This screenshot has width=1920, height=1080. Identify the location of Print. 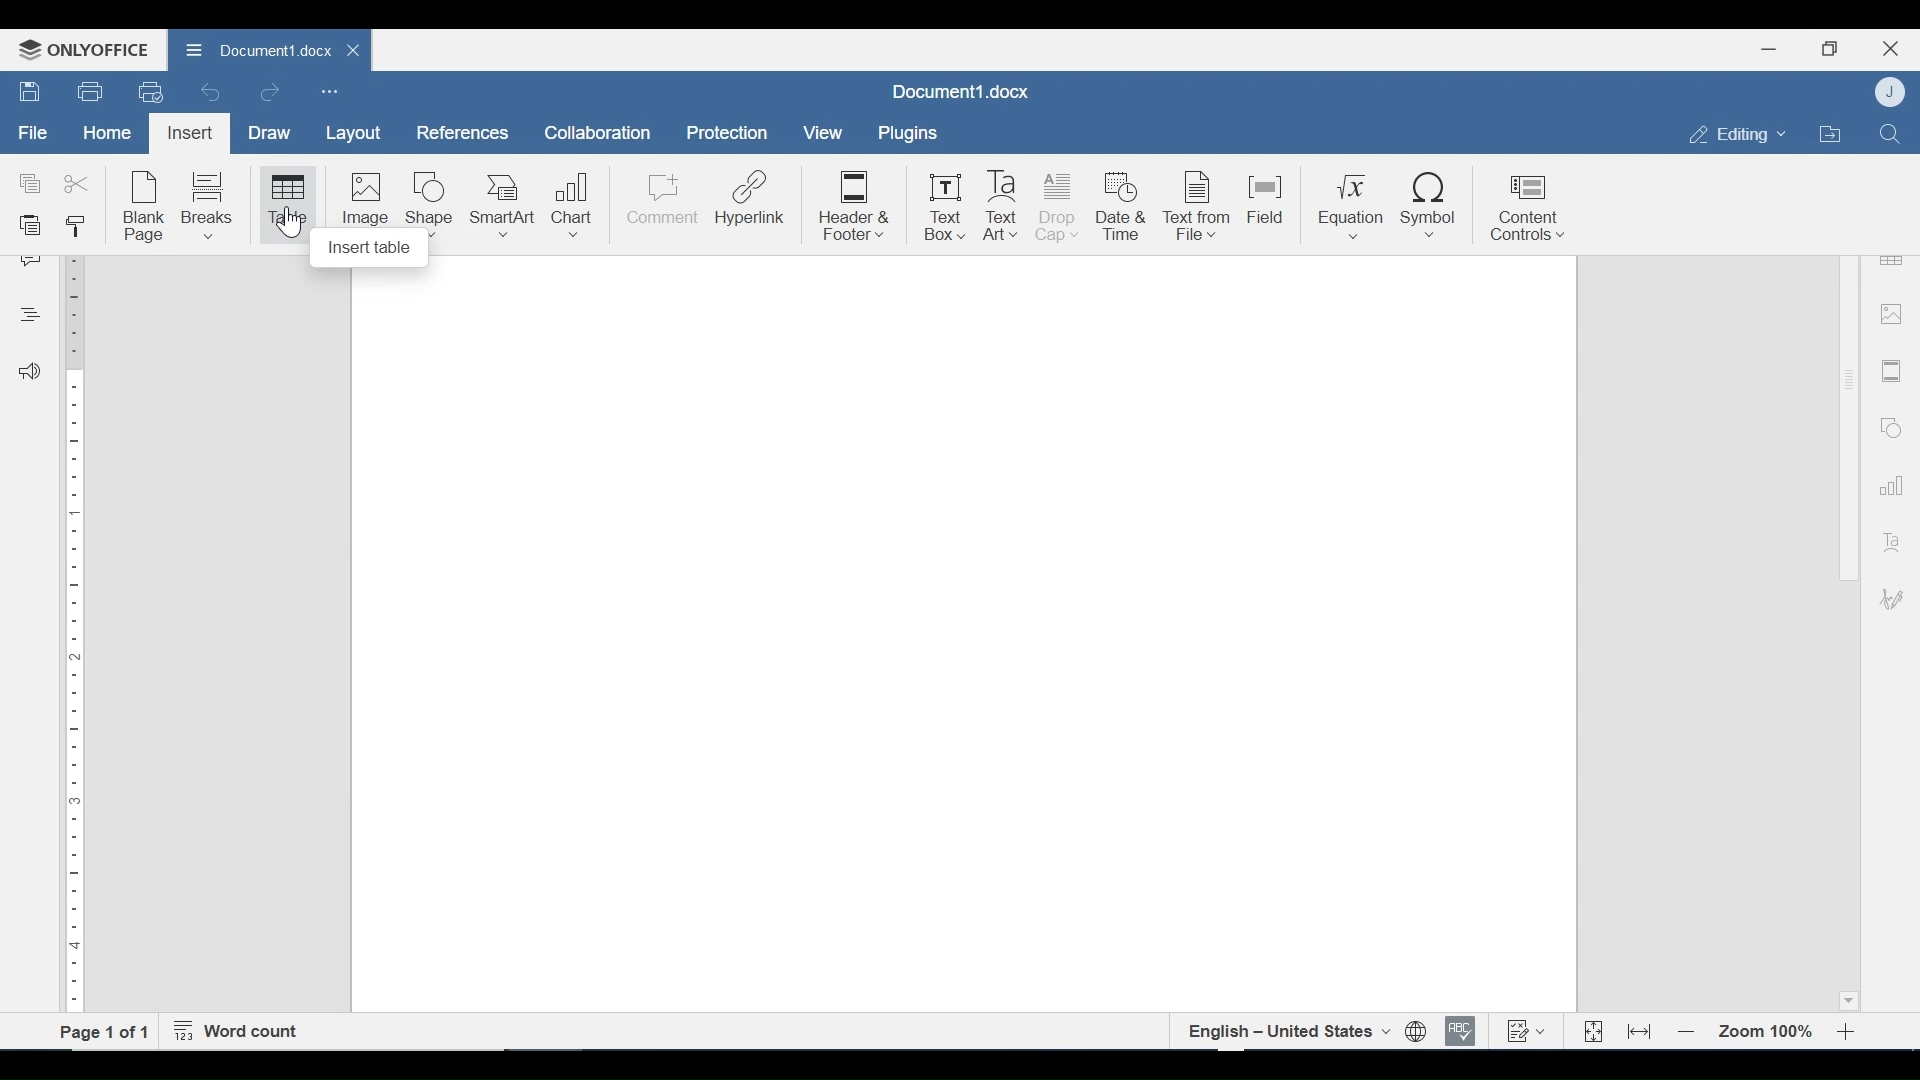
(91, 92).